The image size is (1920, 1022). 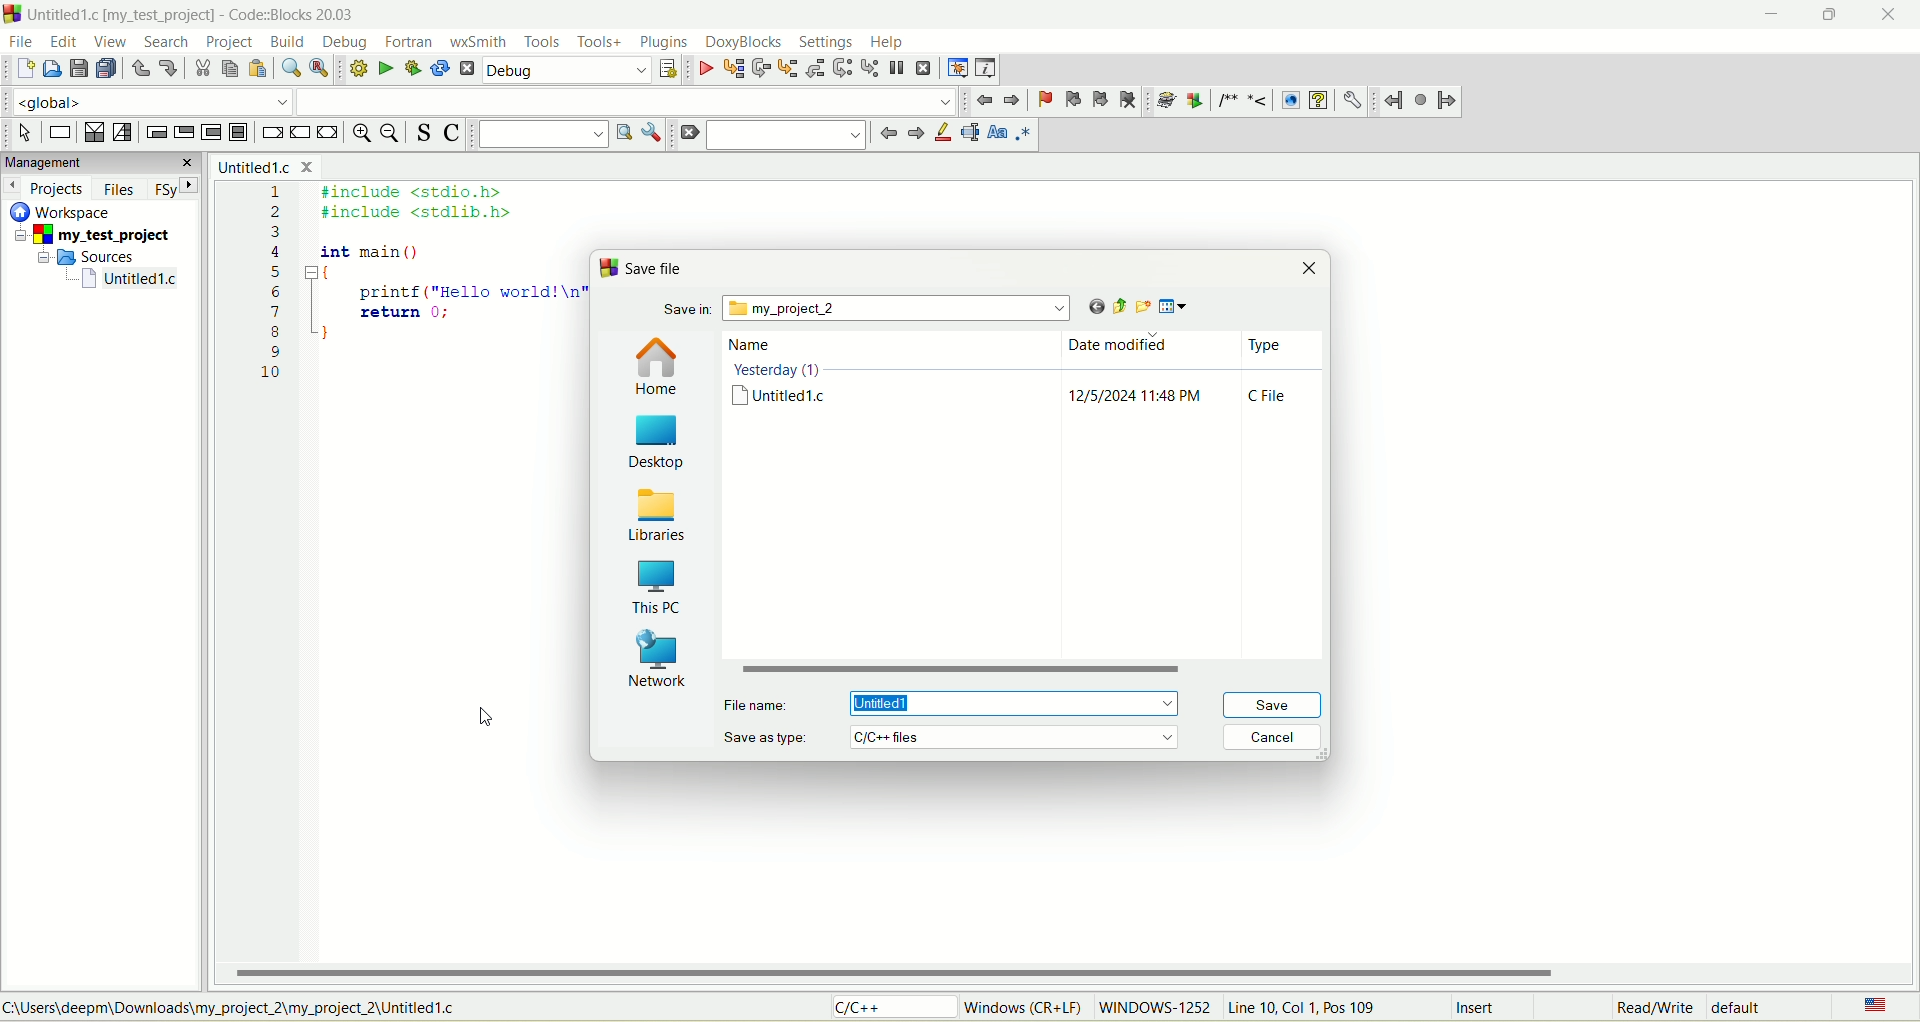 What do you see at coordinates (955, 702) in the screenshot?
I see `file name` at bounding box center [955, 702].